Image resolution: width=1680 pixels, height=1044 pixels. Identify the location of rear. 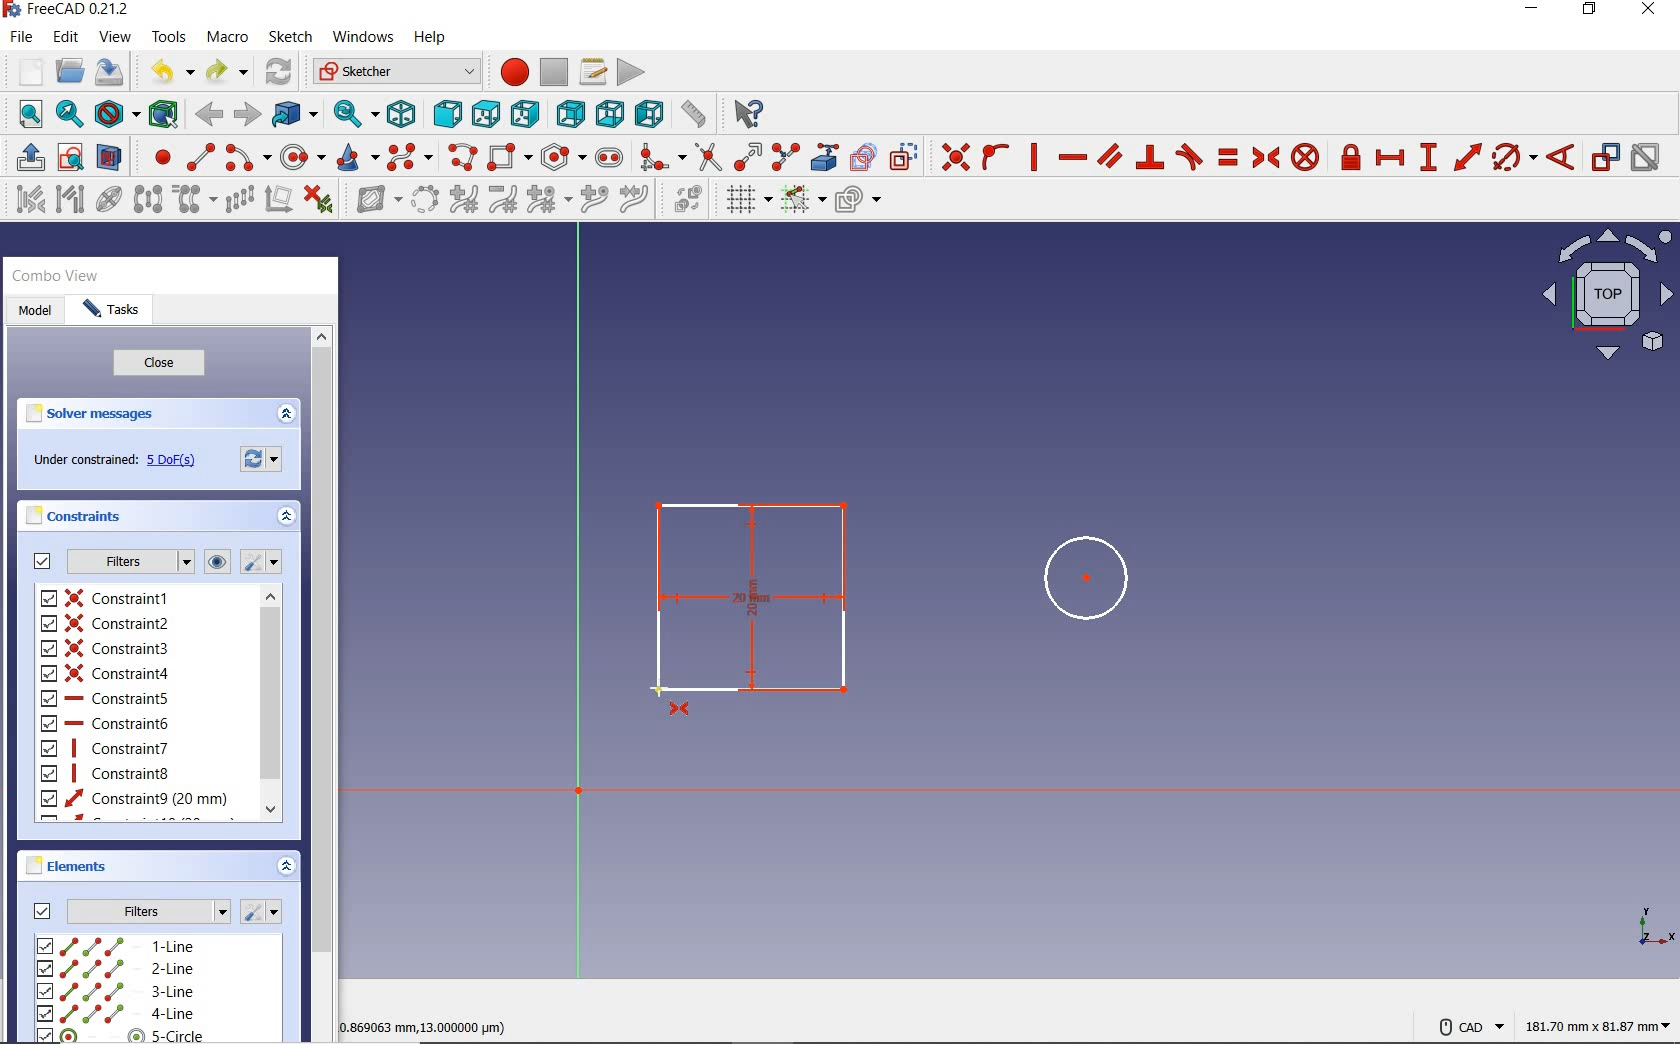
(569, 114).